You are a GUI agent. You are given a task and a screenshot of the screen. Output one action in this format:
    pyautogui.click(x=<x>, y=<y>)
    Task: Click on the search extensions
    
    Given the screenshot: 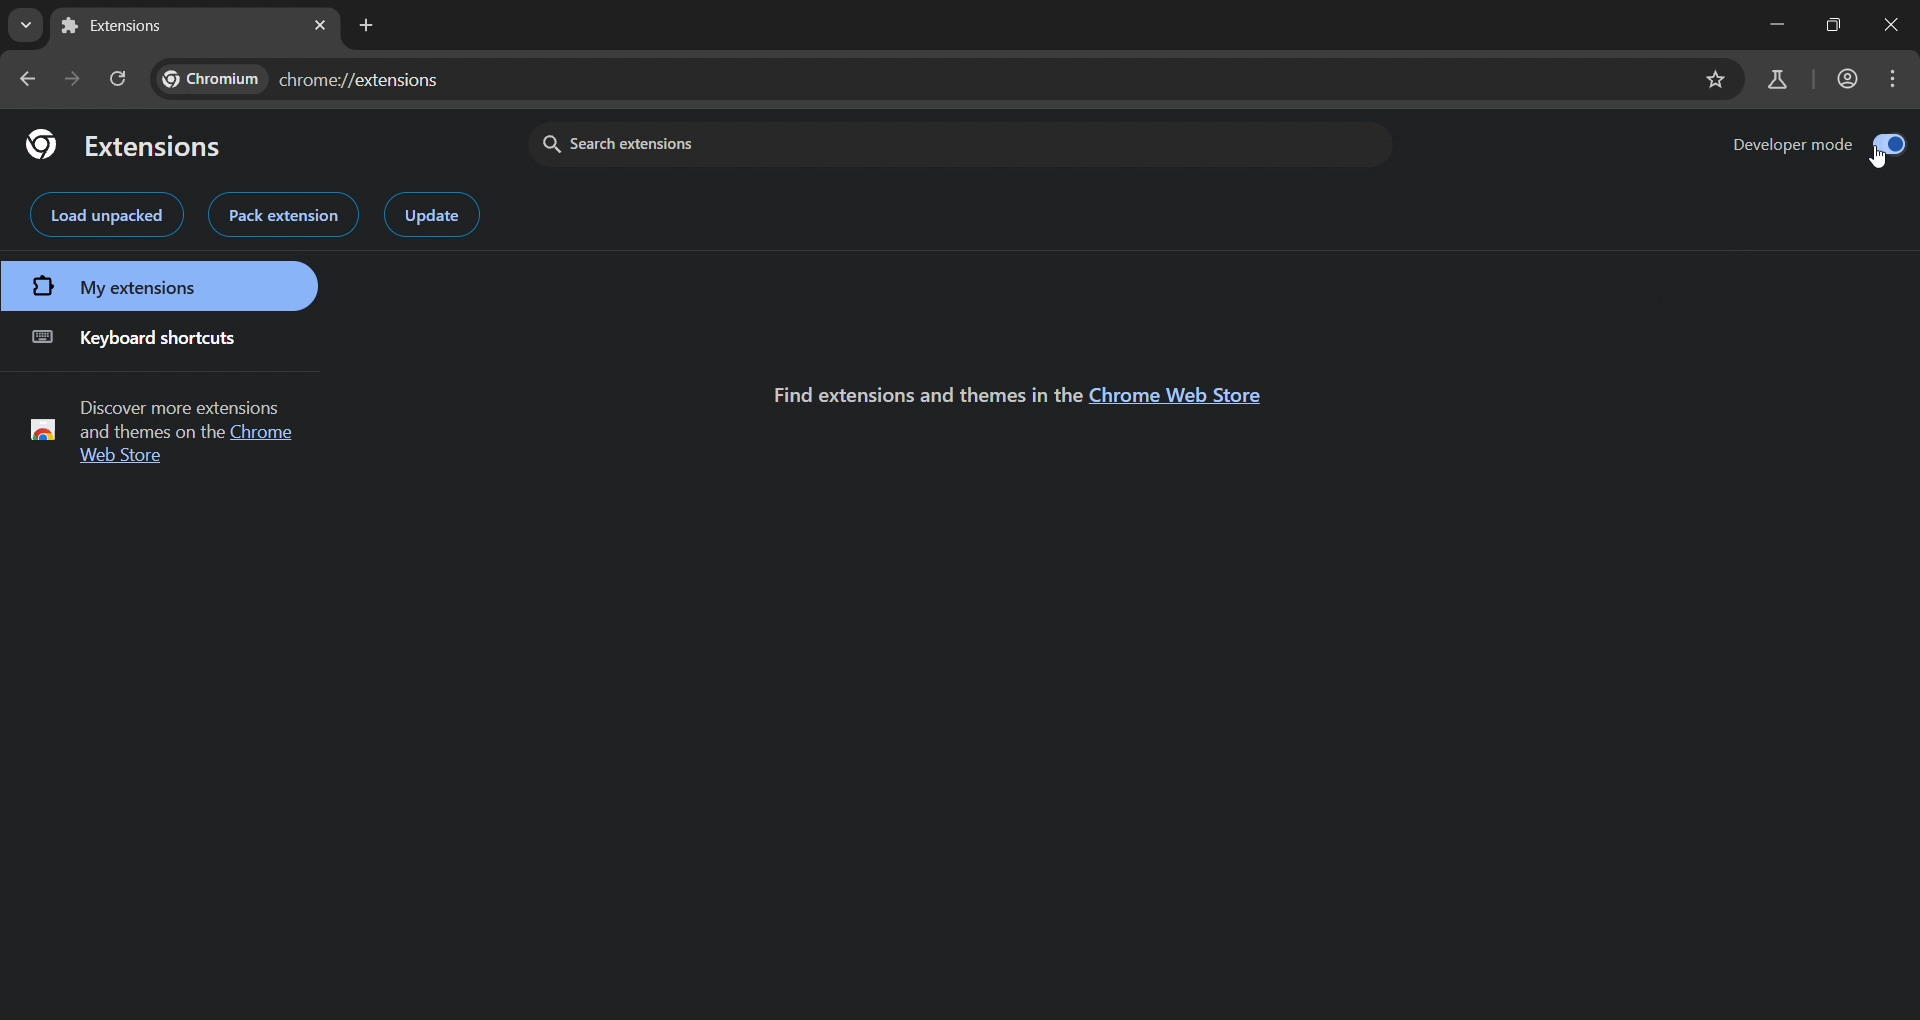 What is the action you would take?
    pyautogui.click(x=761, y=142)
    